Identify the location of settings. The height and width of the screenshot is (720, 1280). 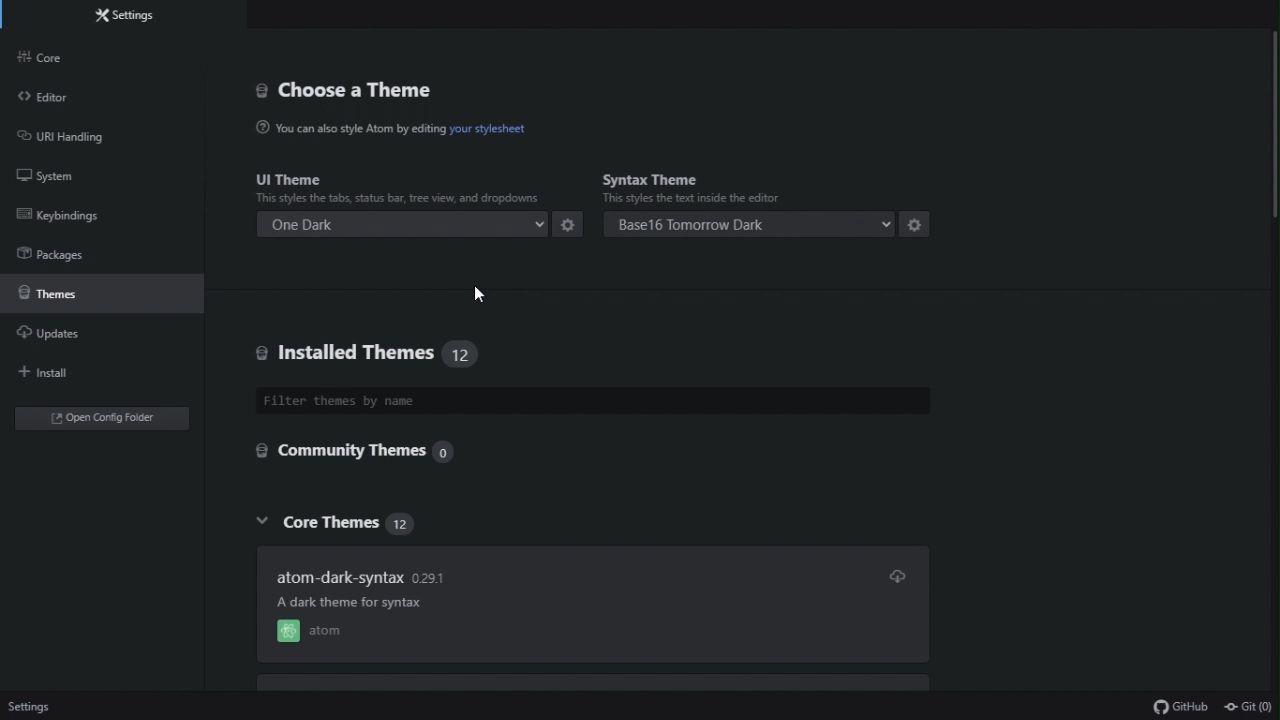
(915, 225).